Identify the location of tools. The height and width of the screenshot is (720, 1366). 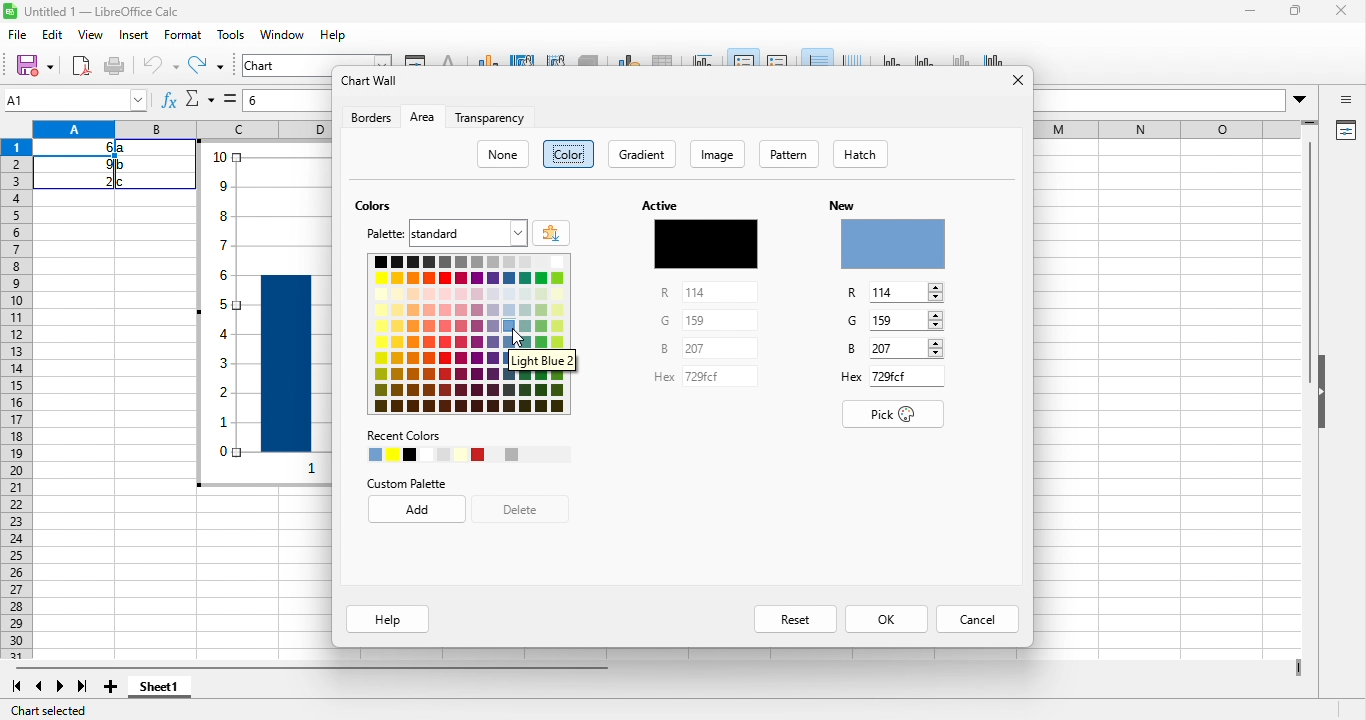
(231, 36).